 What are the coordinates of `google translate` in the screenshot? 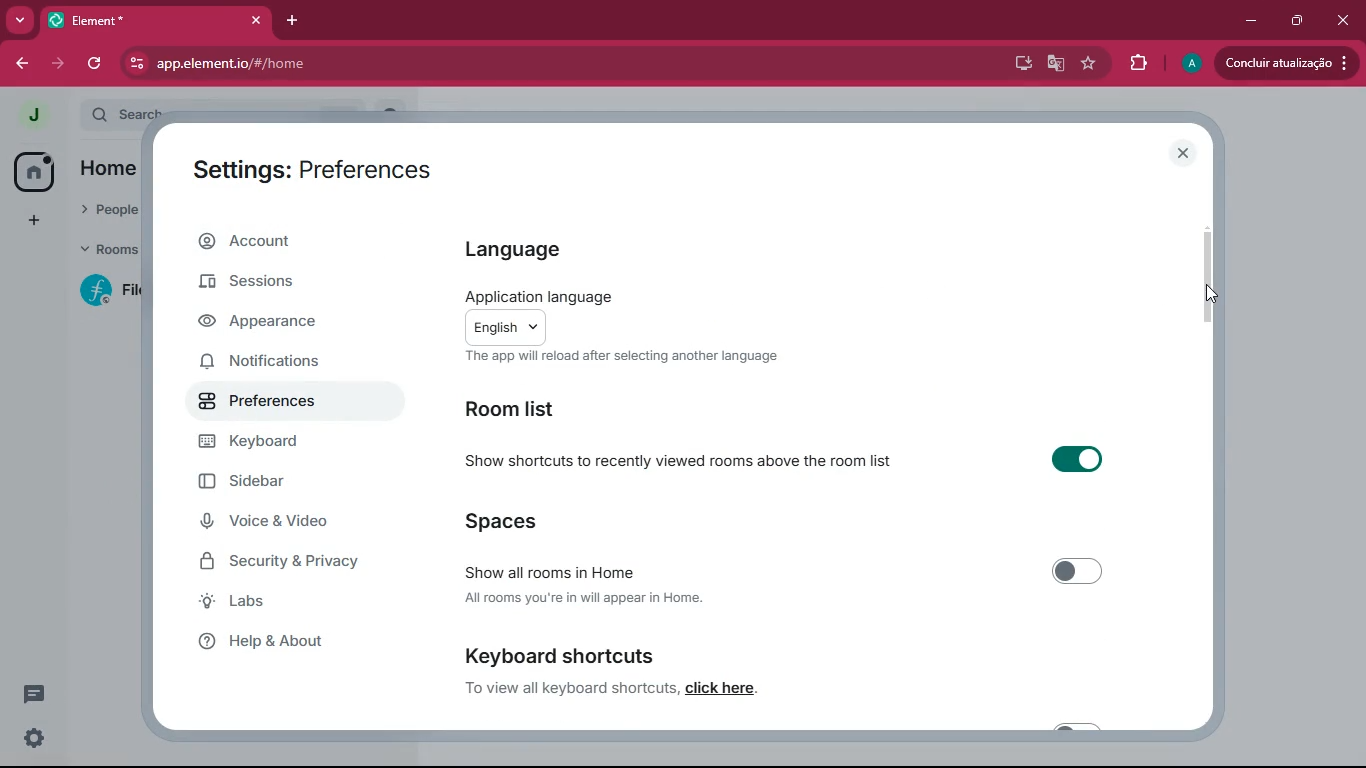 It's located at (1052, 66).